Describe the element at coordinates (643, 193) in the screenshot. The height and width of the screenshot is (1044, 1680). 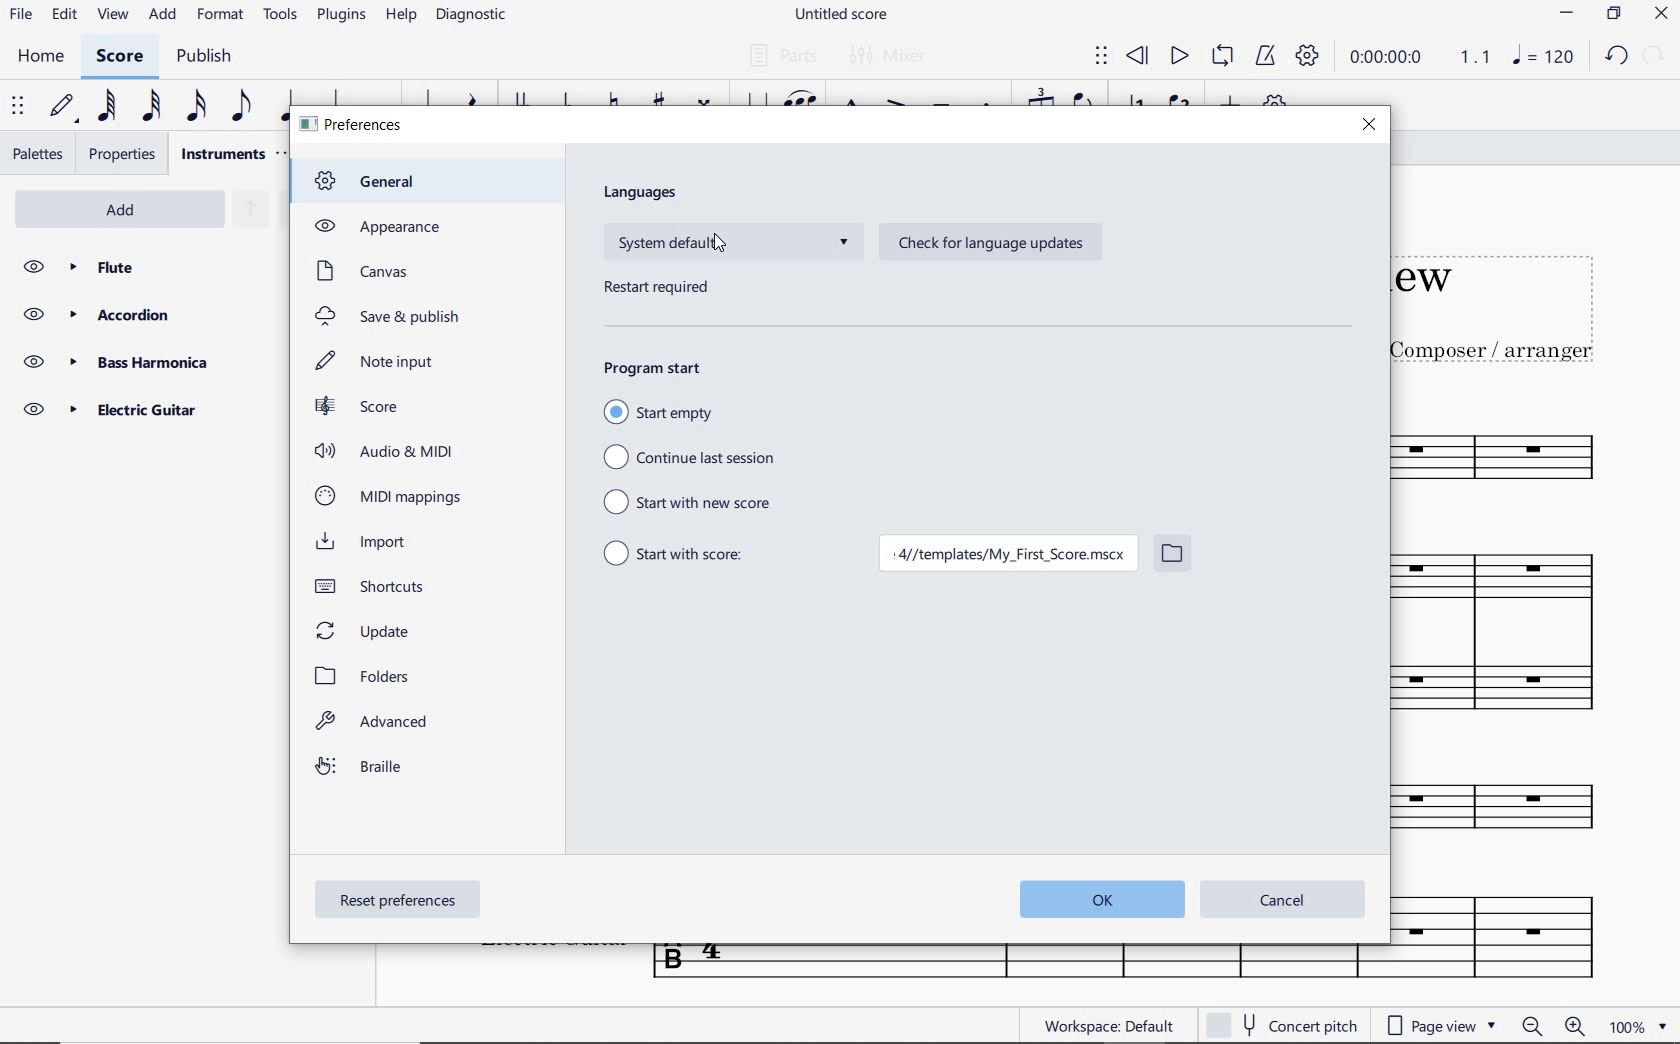
I see `languages` at that location.